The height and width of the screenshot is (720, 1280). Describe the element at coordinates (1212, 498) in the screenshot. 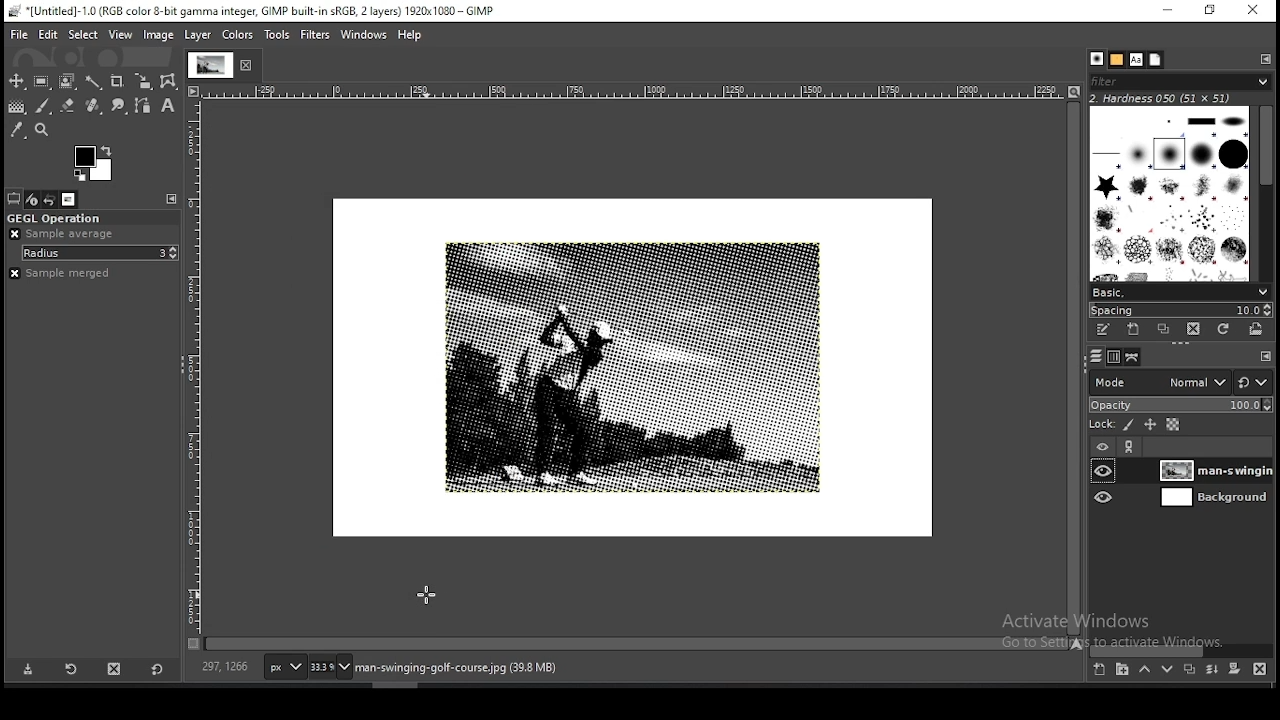

I see `layer` at that location.